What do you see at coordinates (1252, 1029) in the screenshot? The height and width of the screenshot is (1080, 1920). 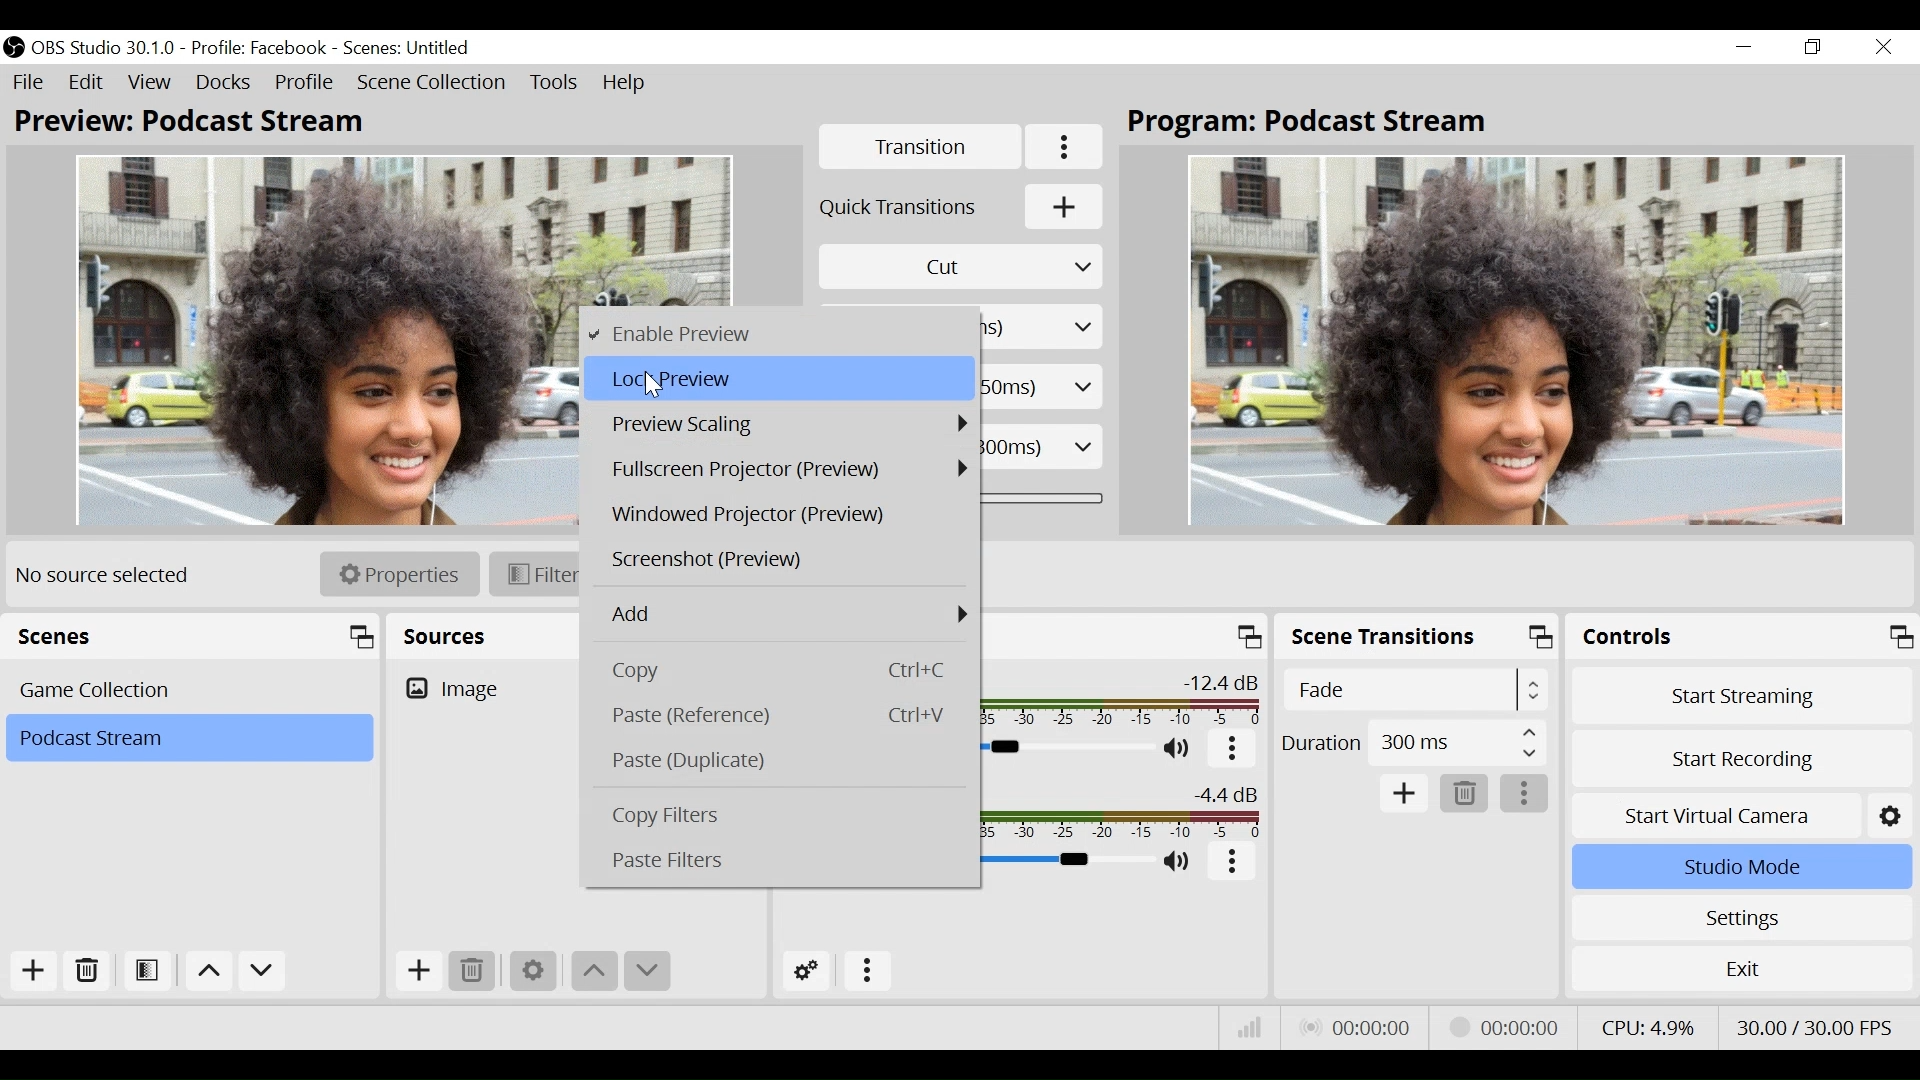 I see `Bitrate` at bounding box center [1252, 1029].